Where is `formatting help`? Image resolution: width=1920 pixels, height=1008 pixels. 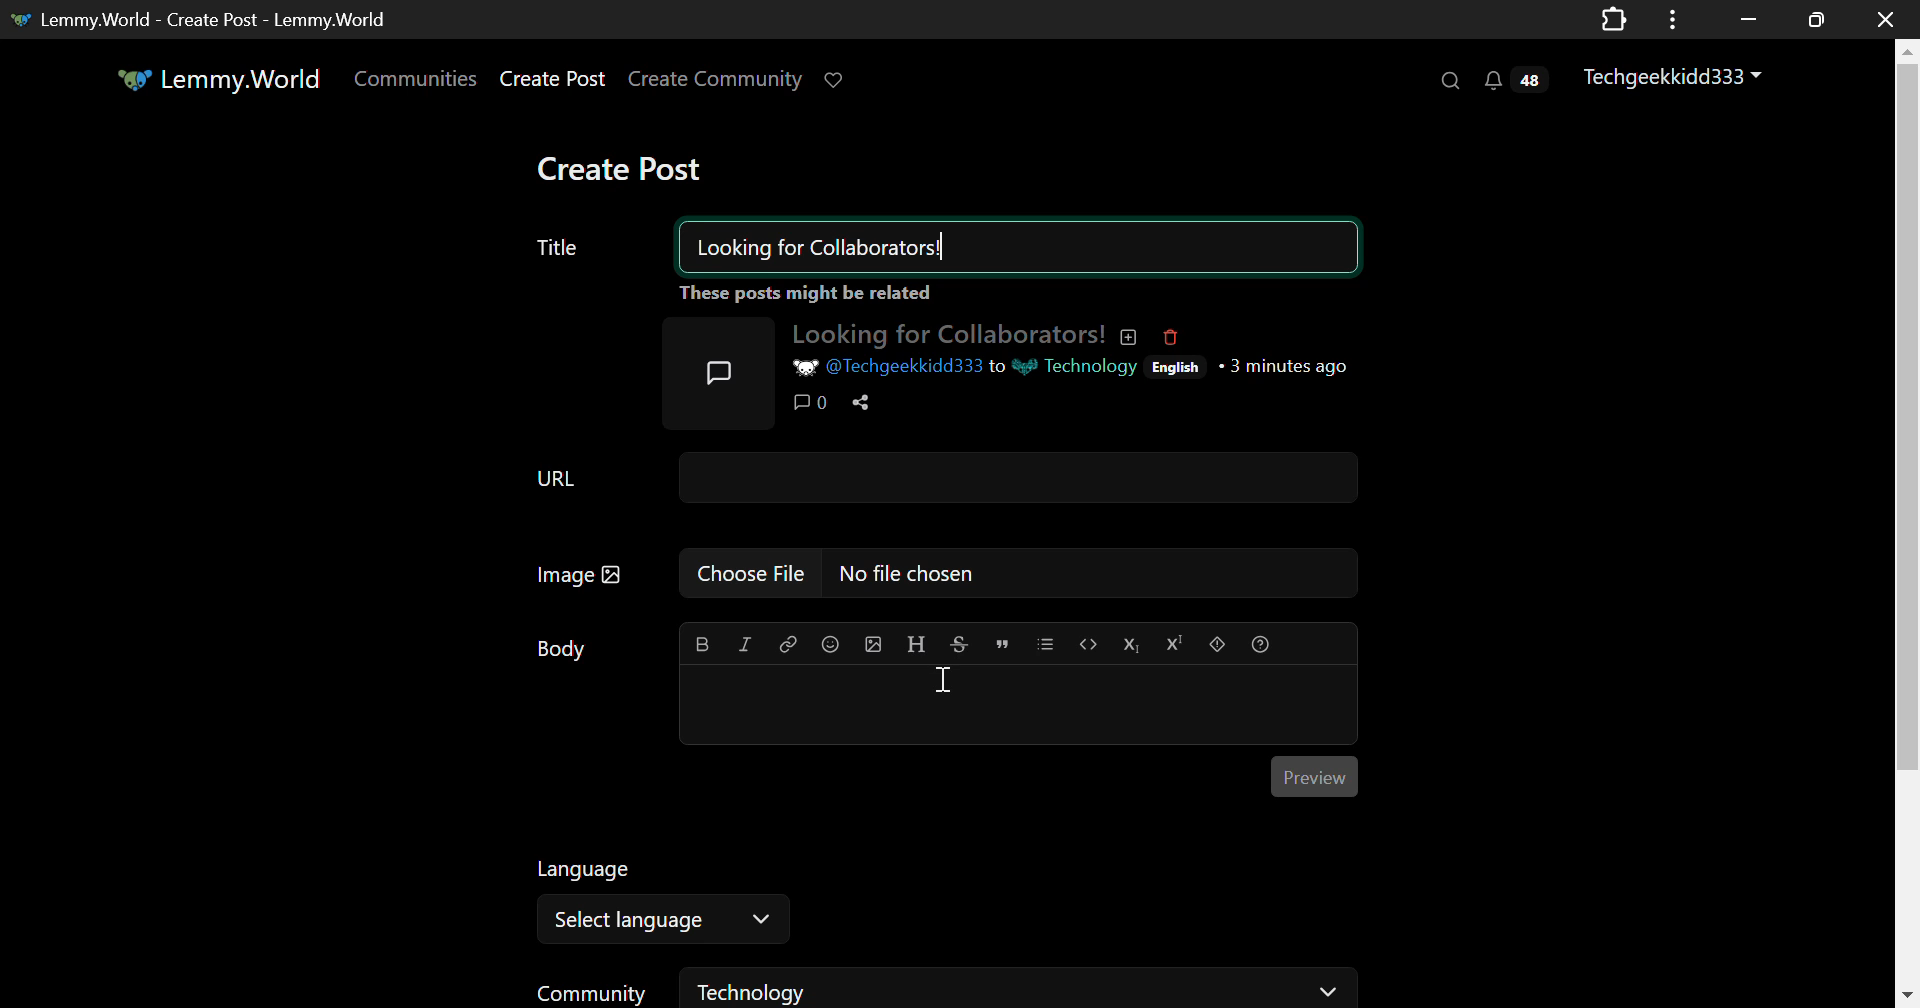 formatting help is located at coordinates (1260, 645).